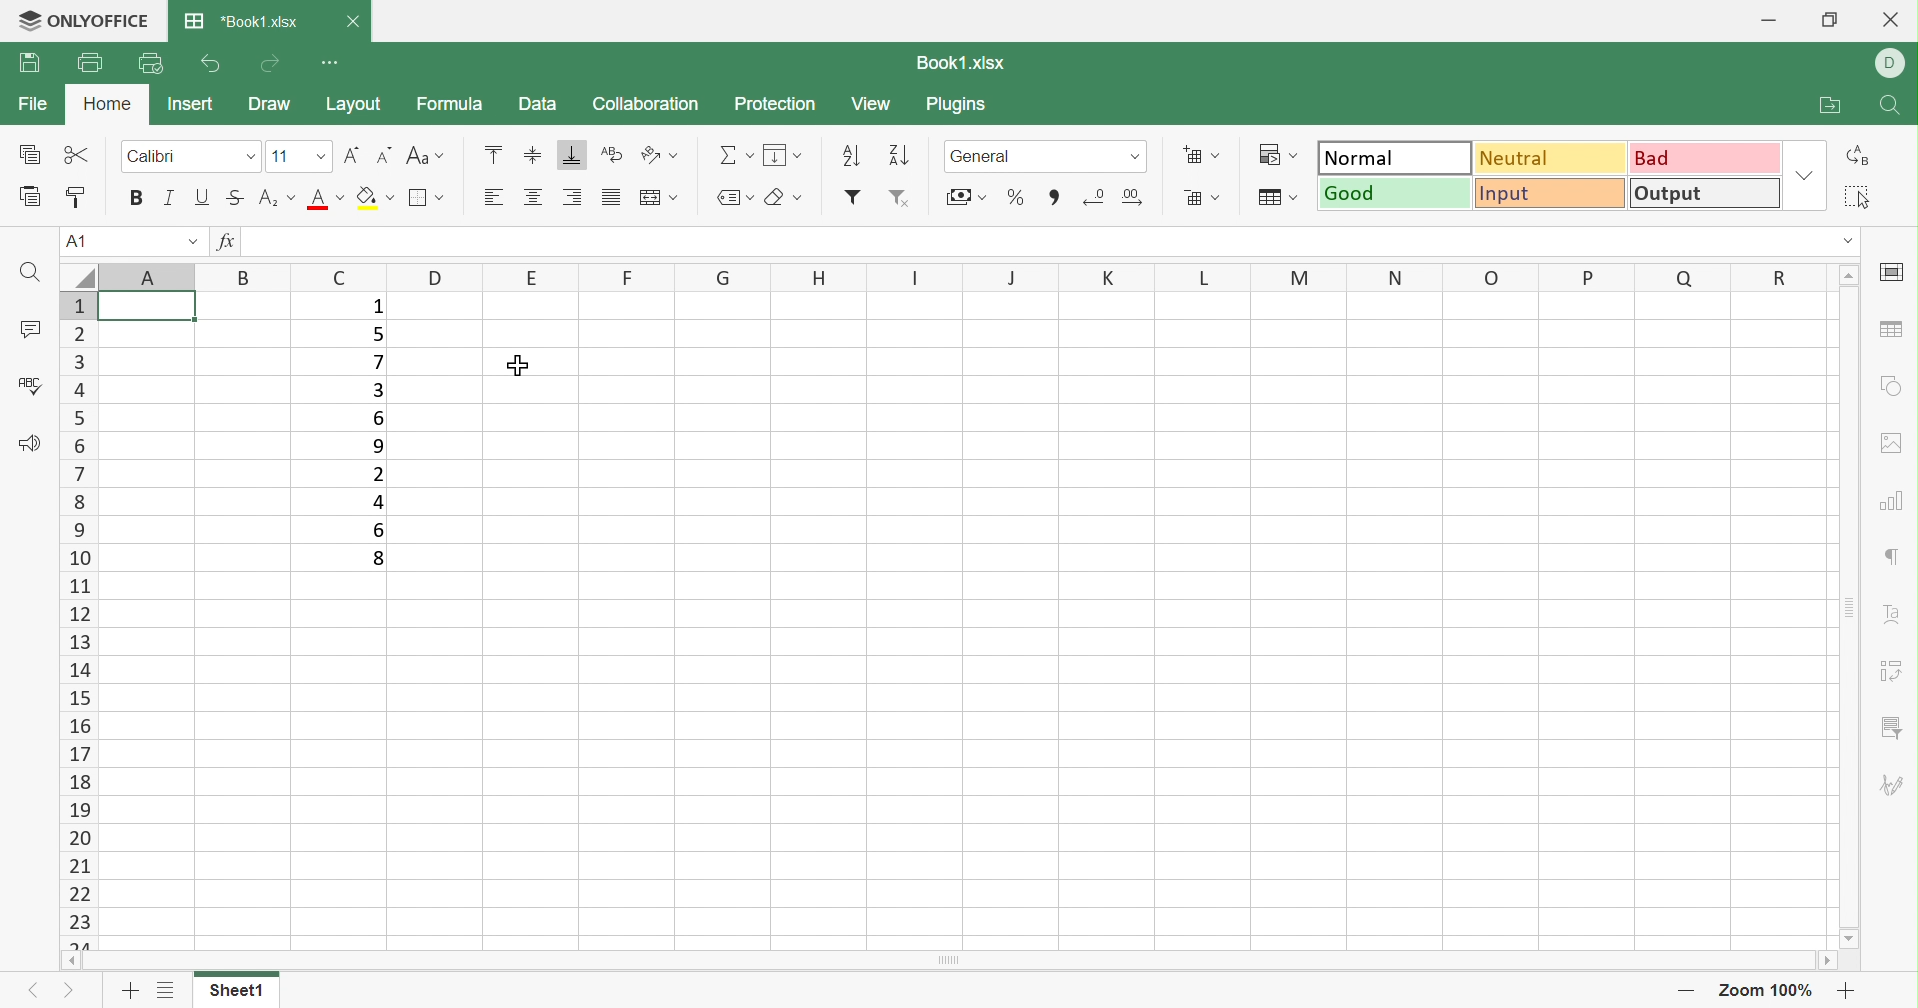 The height and width of the screenshot is (1008, 1918). What do you see at coordinates (73, 958) in the screenshot?
I see `Scroll Left` at bounding box center [73, 958].